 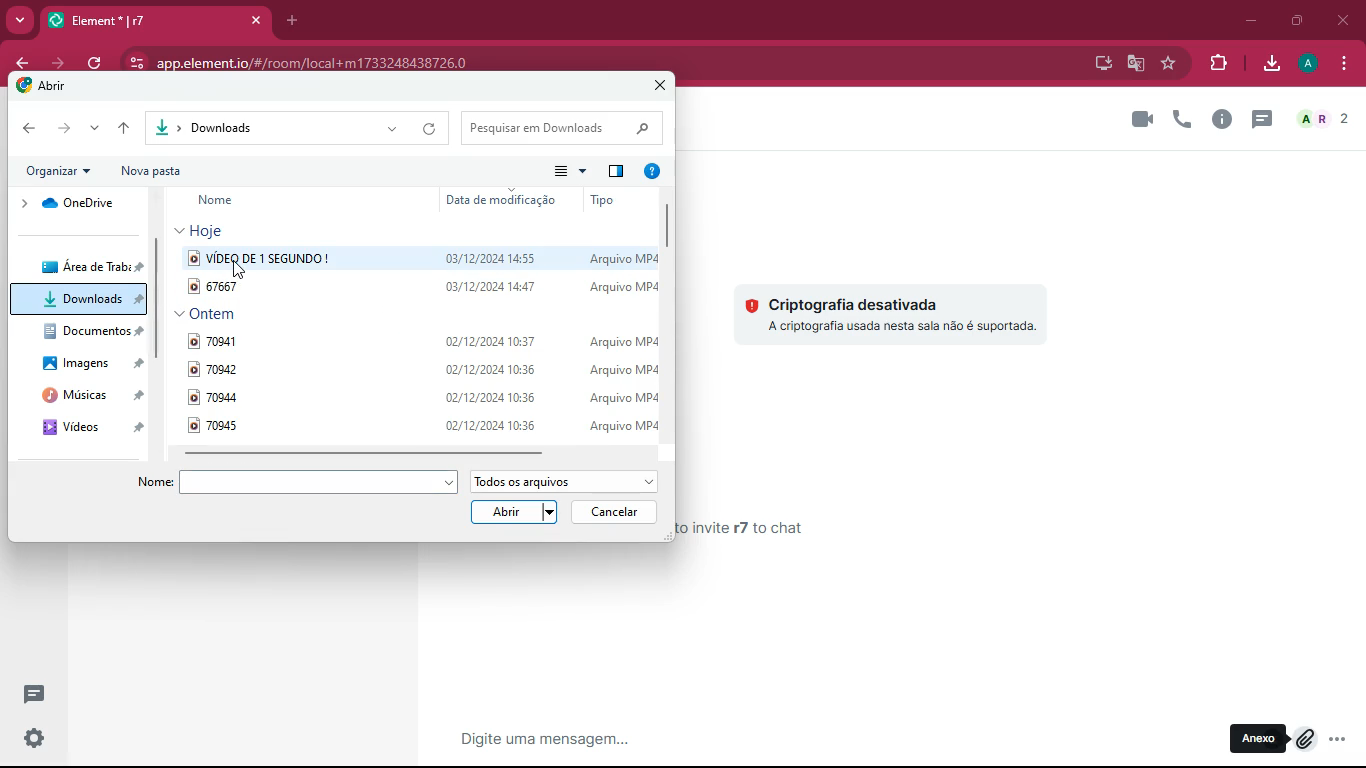 I want to click on more, so click(x=1339, y=740).